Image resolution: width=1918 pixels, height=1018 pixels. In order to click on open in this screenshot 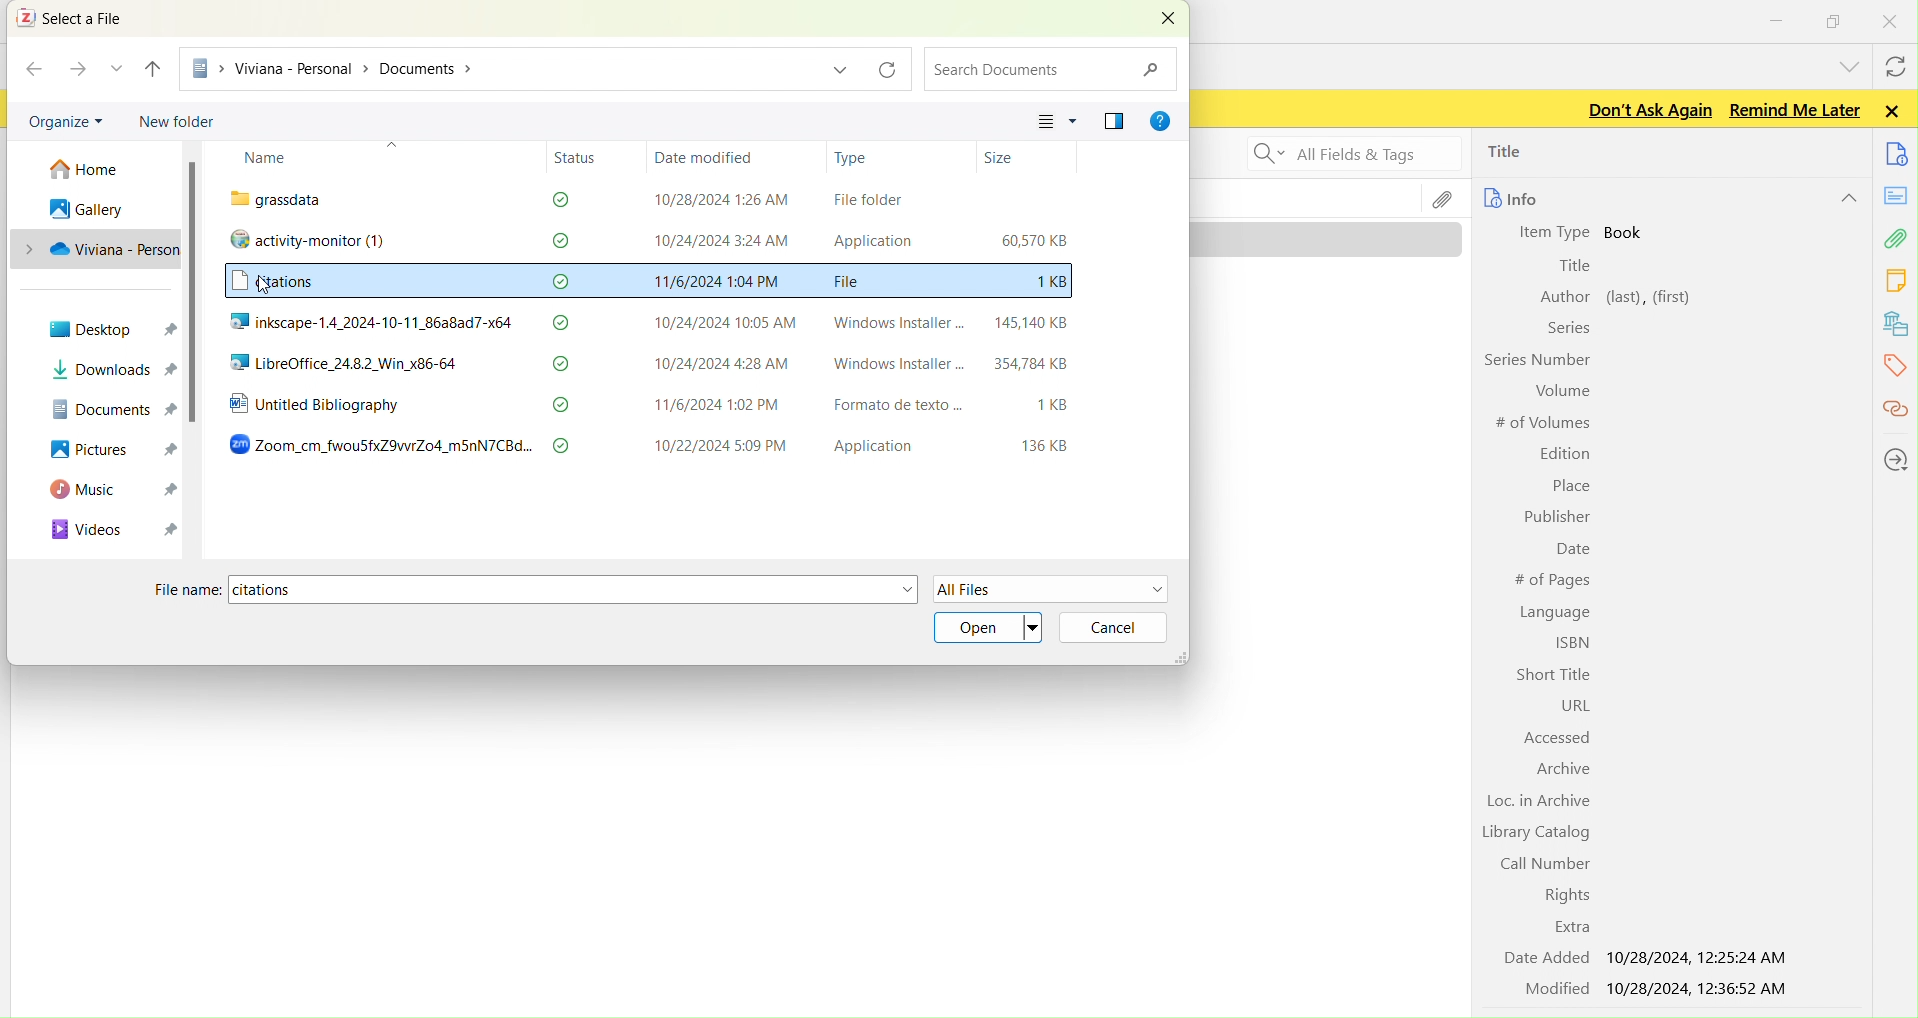, I will do `click(989, 628)`.